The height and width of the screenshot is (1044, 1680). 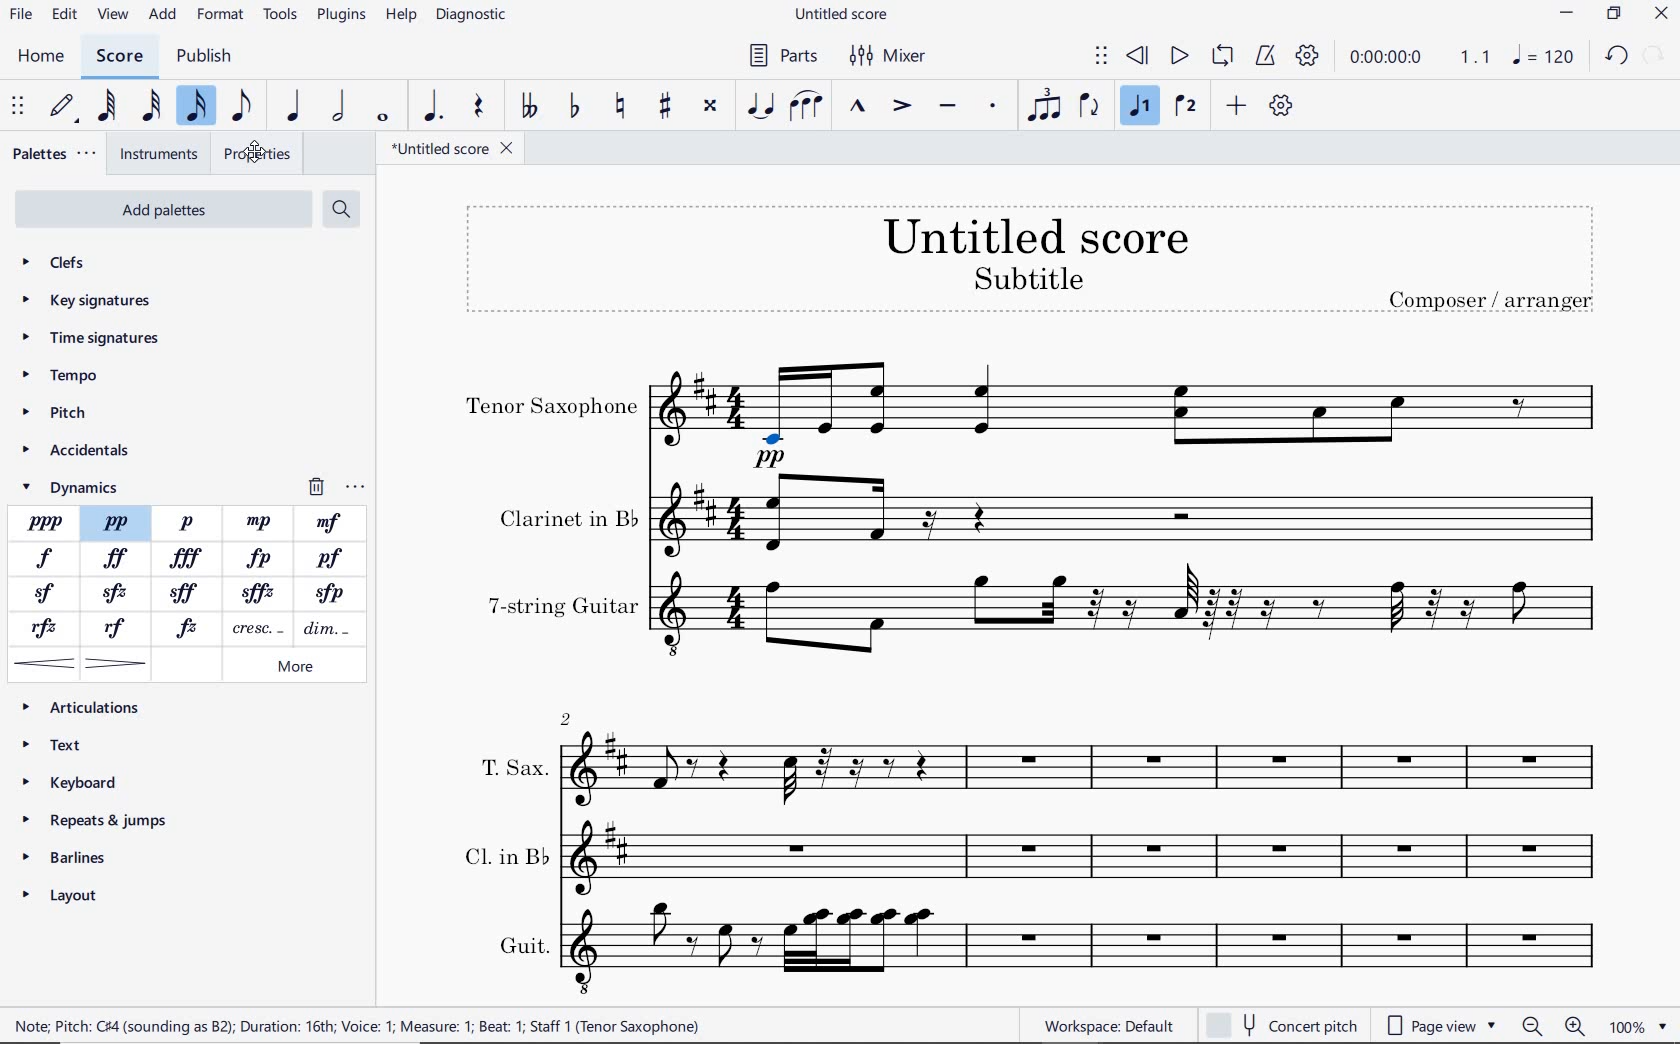 I want to click on text, so click(x=521, y=945).